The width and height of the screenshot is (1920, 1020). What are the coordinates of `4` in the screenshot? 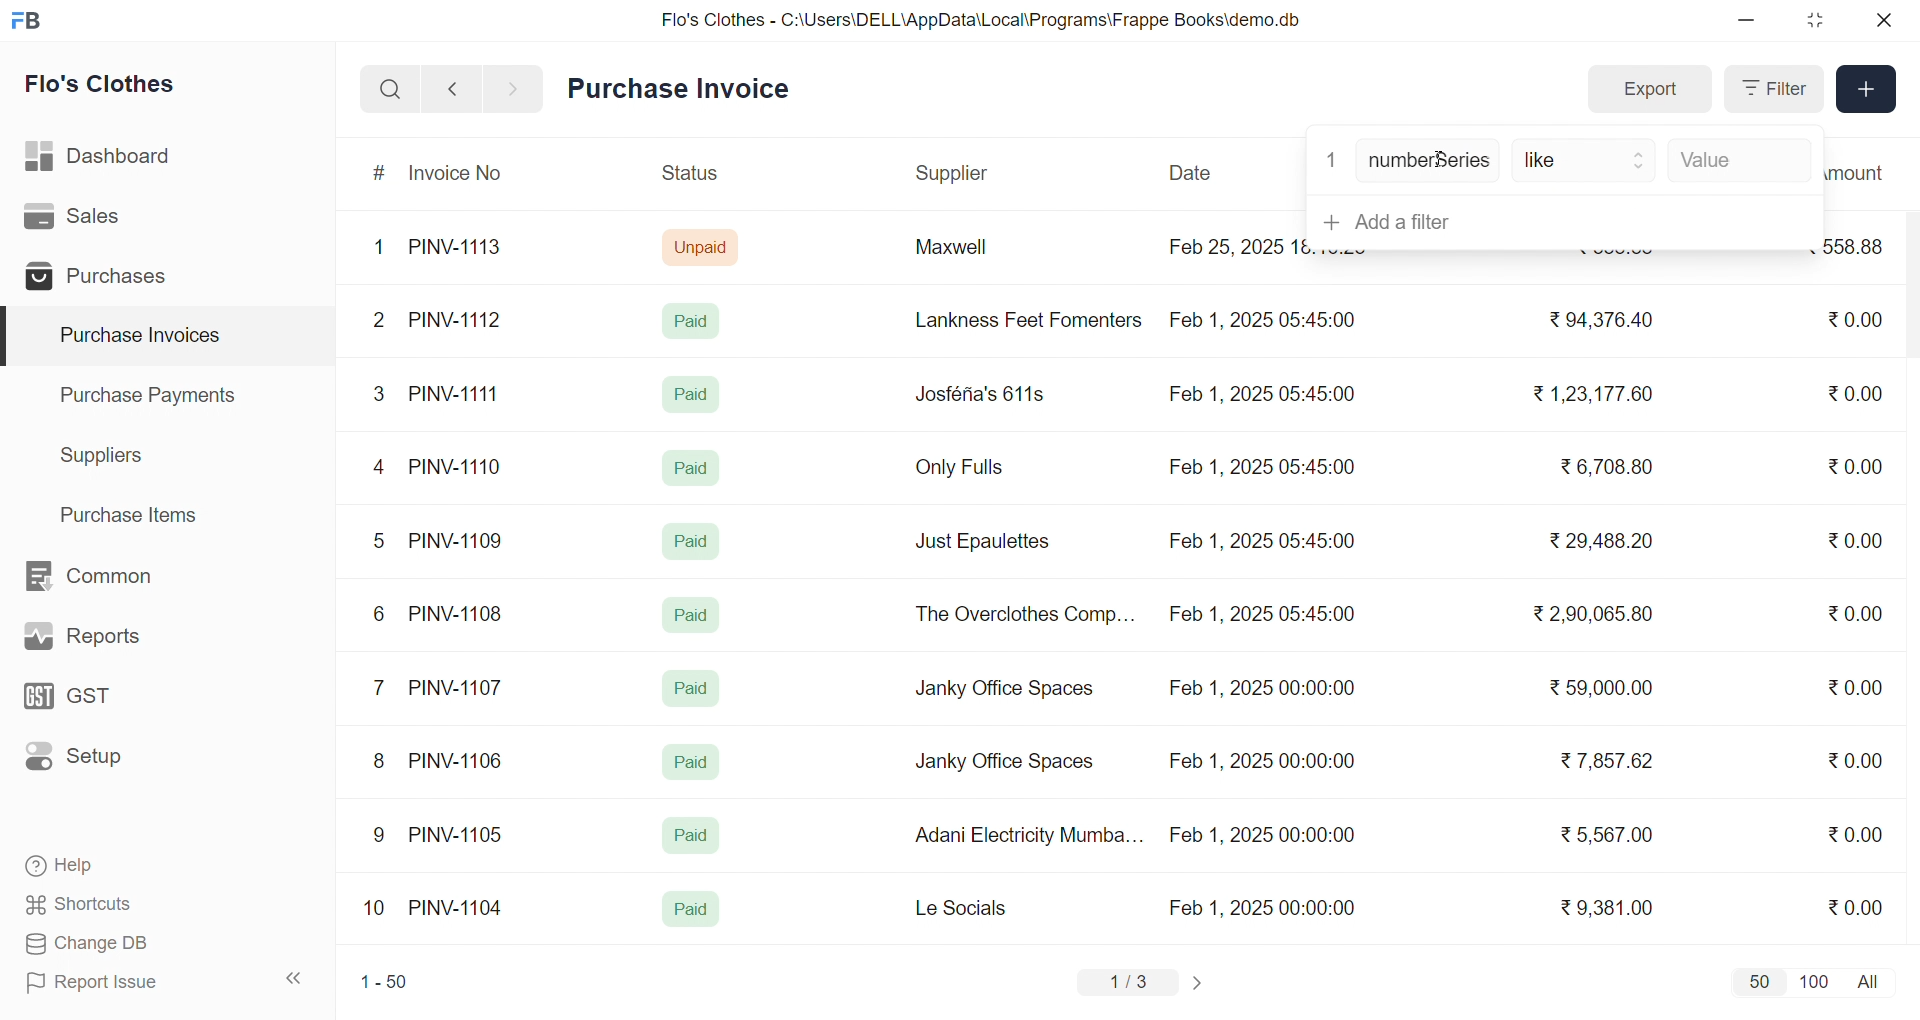 It's located at (383, 468).